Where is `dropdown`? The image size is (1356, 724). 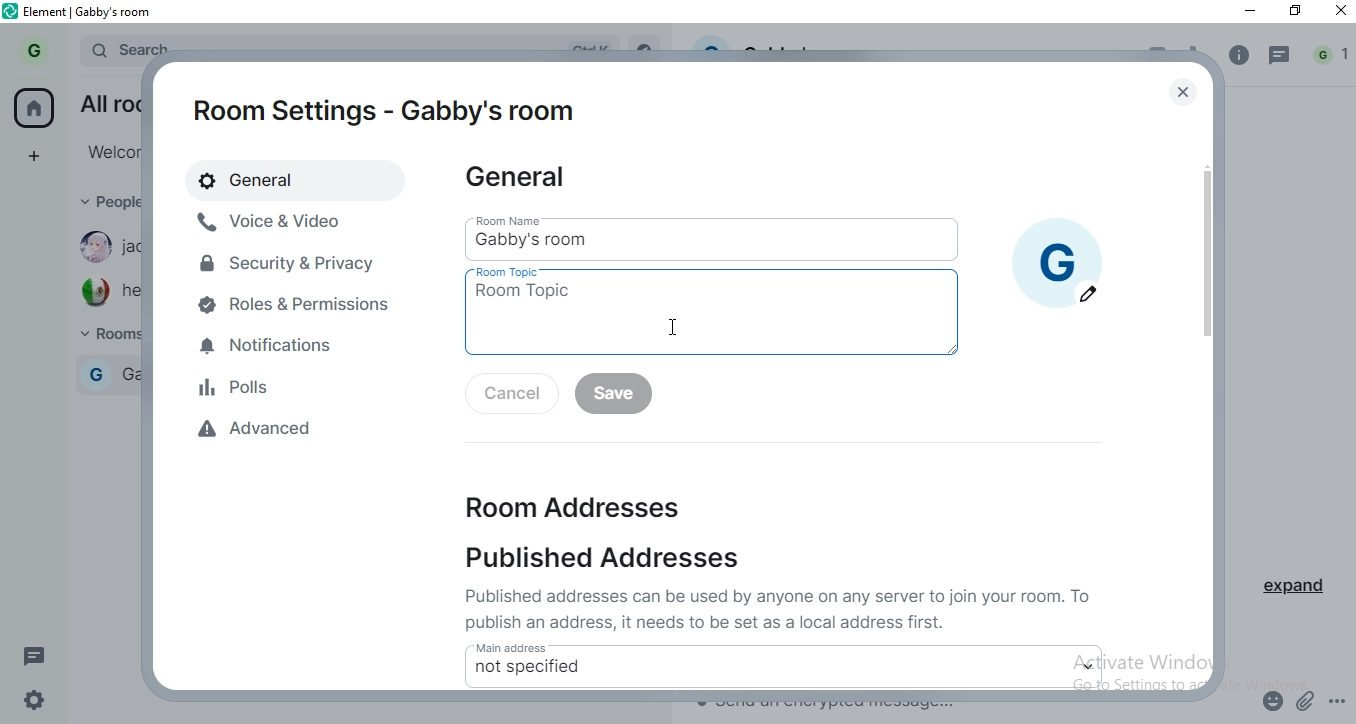
dropdown is located at coordinates (1090, 666).